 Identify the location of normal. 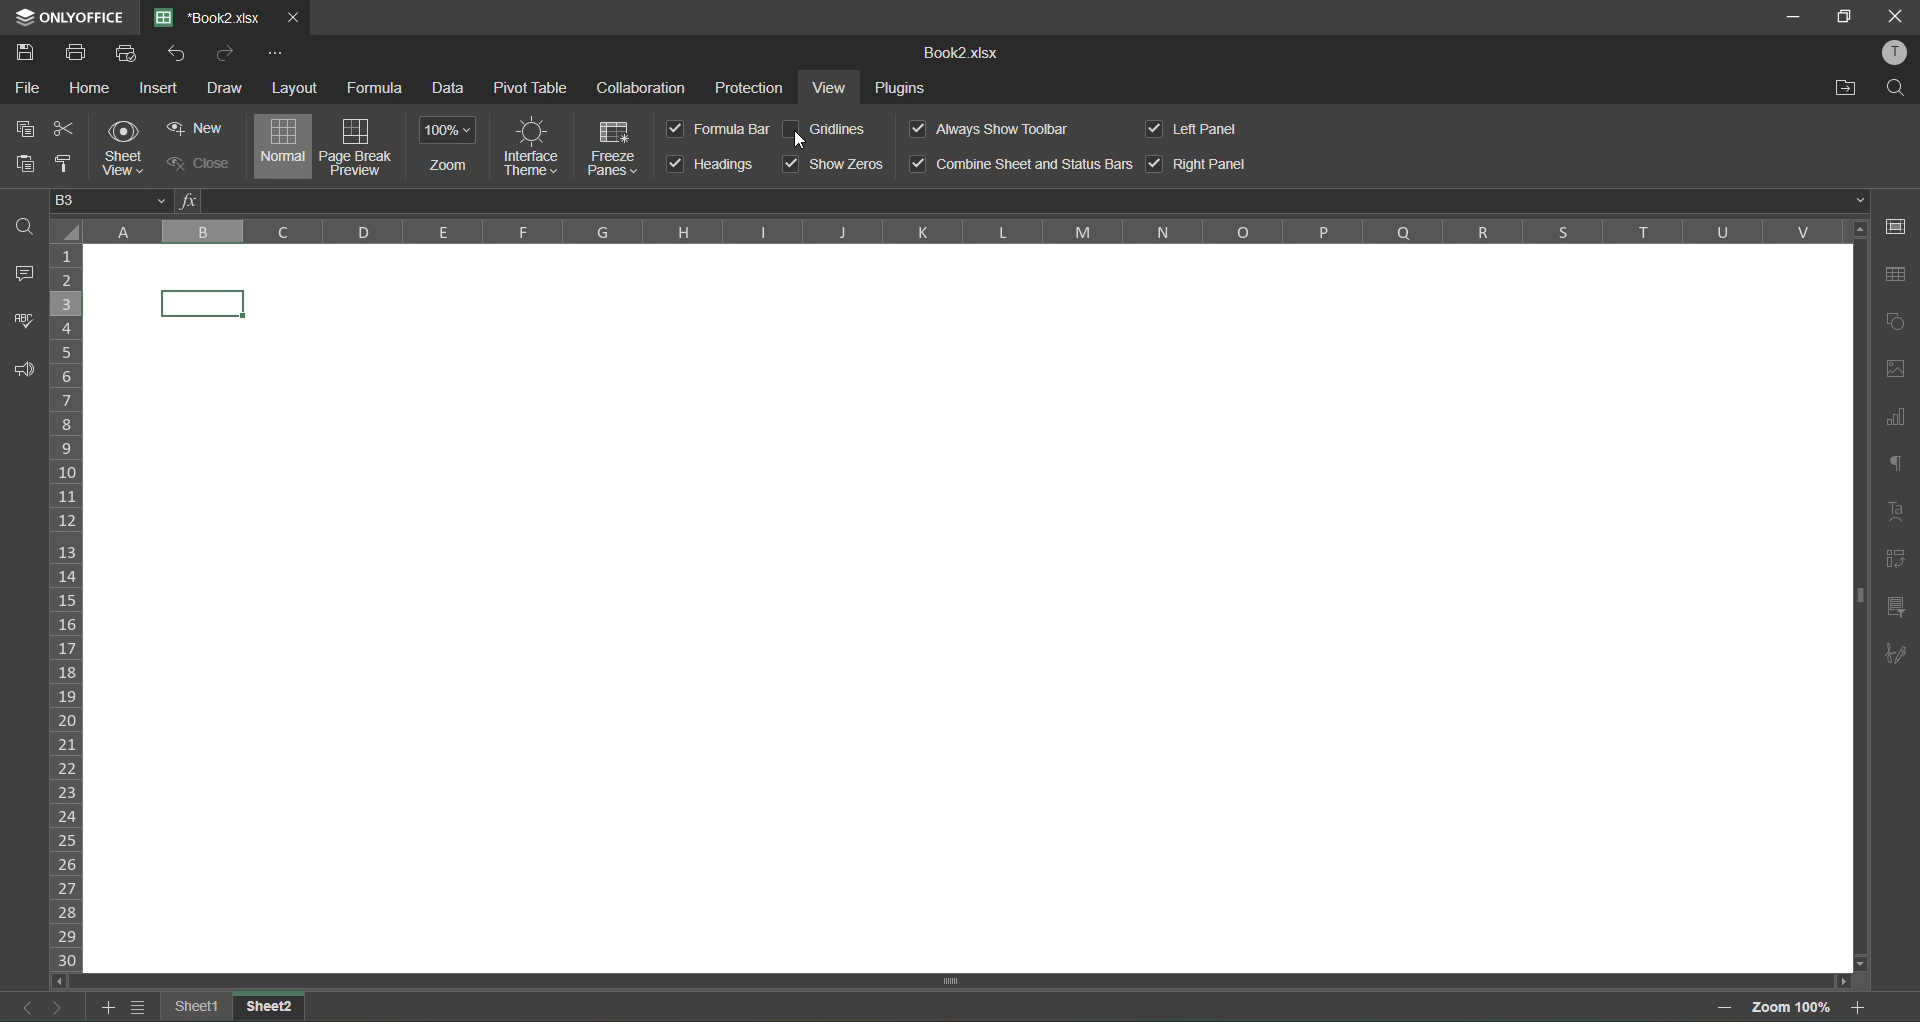
(285, 145).